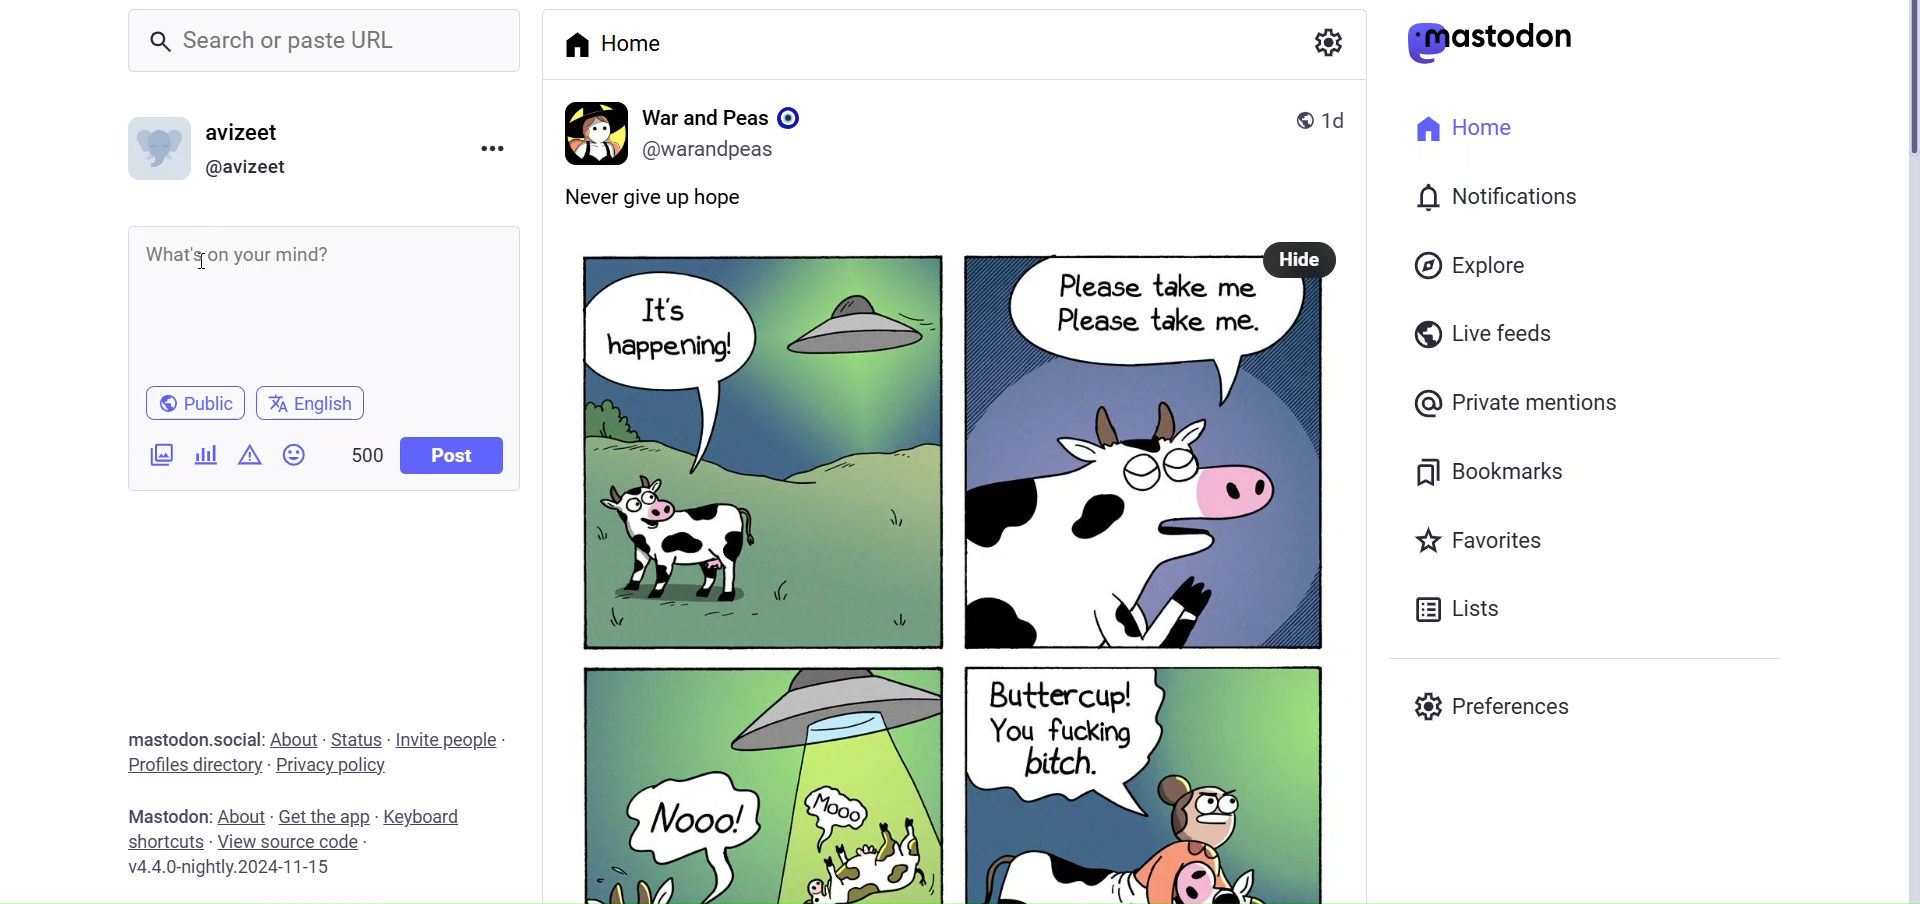 Image resolution: width=1920 pixels, height=904 pixels. Describe the element at coordinates (163, 152) in the screenshot. I see `Profile Picture` at that location.